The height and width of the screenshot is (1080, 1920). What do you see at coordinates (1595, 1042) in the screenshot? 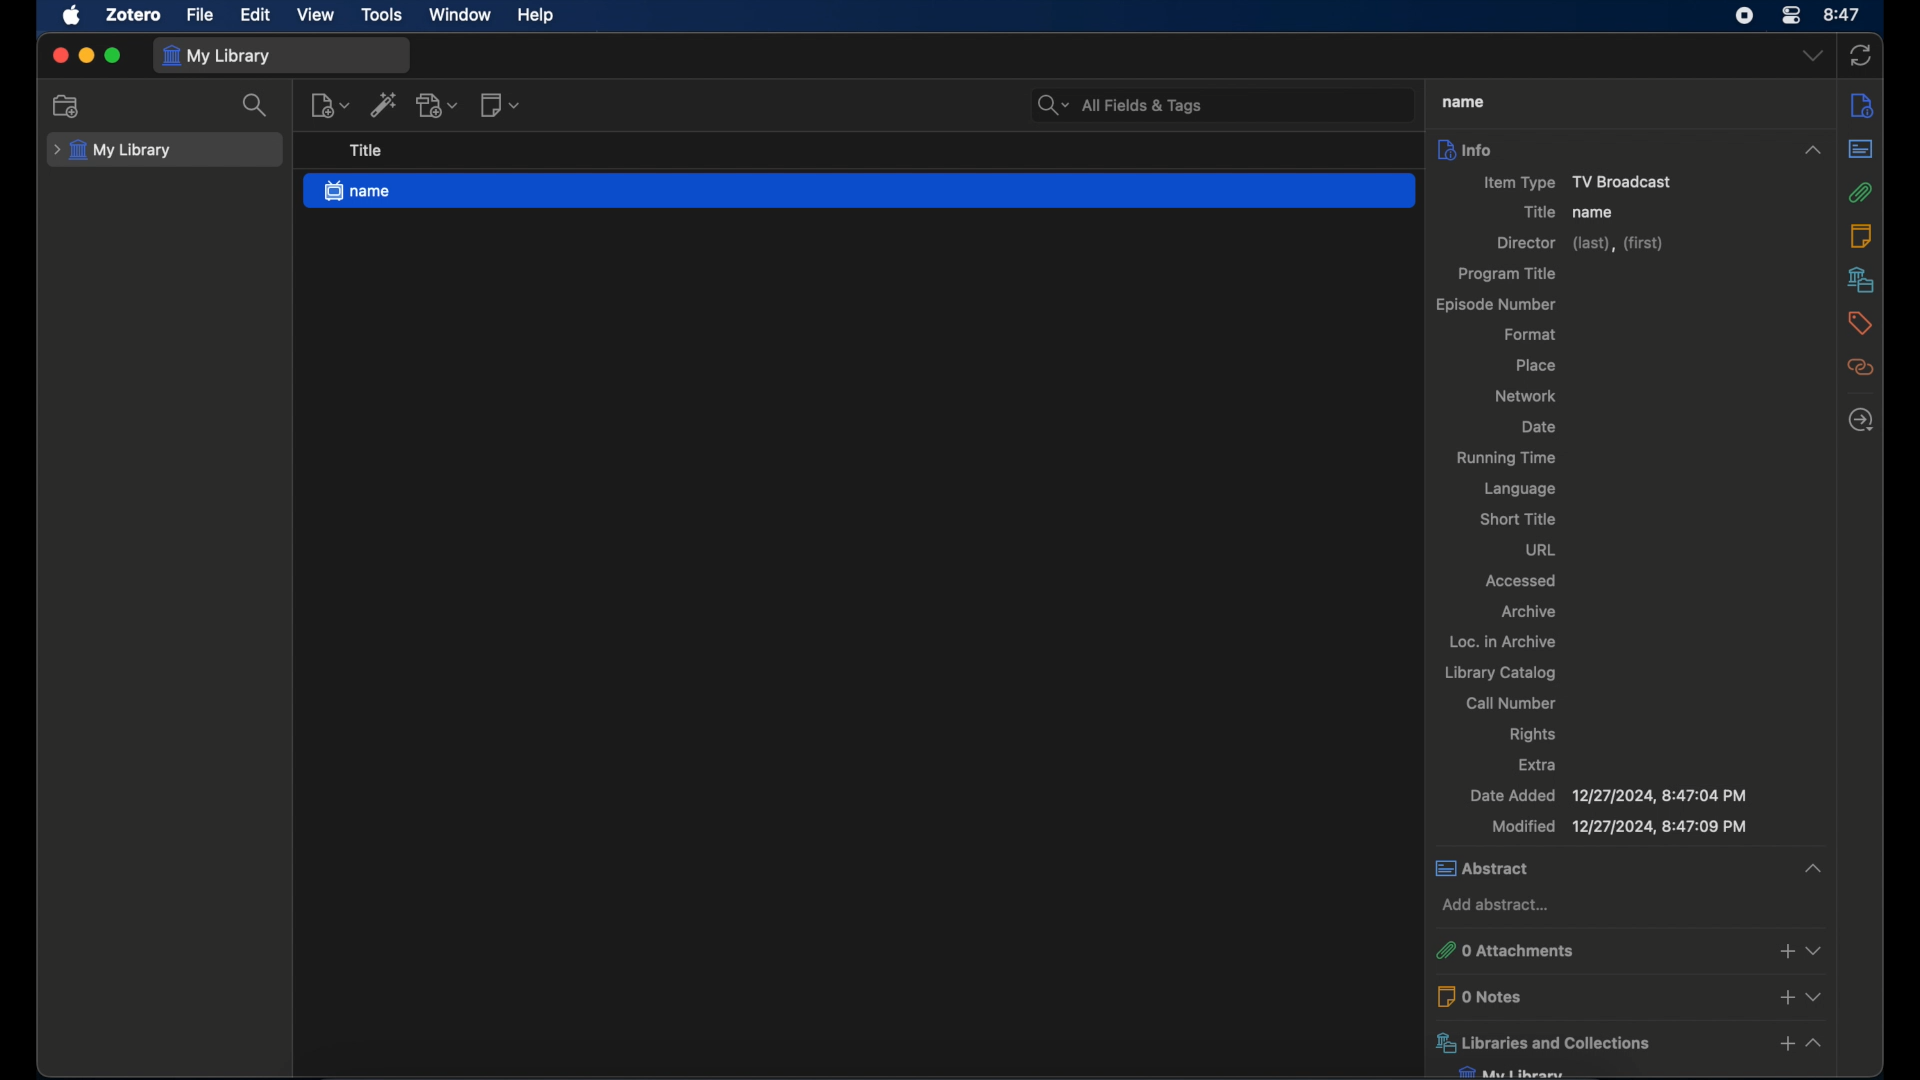
I see `libraries and collection` at bounding box center [1595, 1042].